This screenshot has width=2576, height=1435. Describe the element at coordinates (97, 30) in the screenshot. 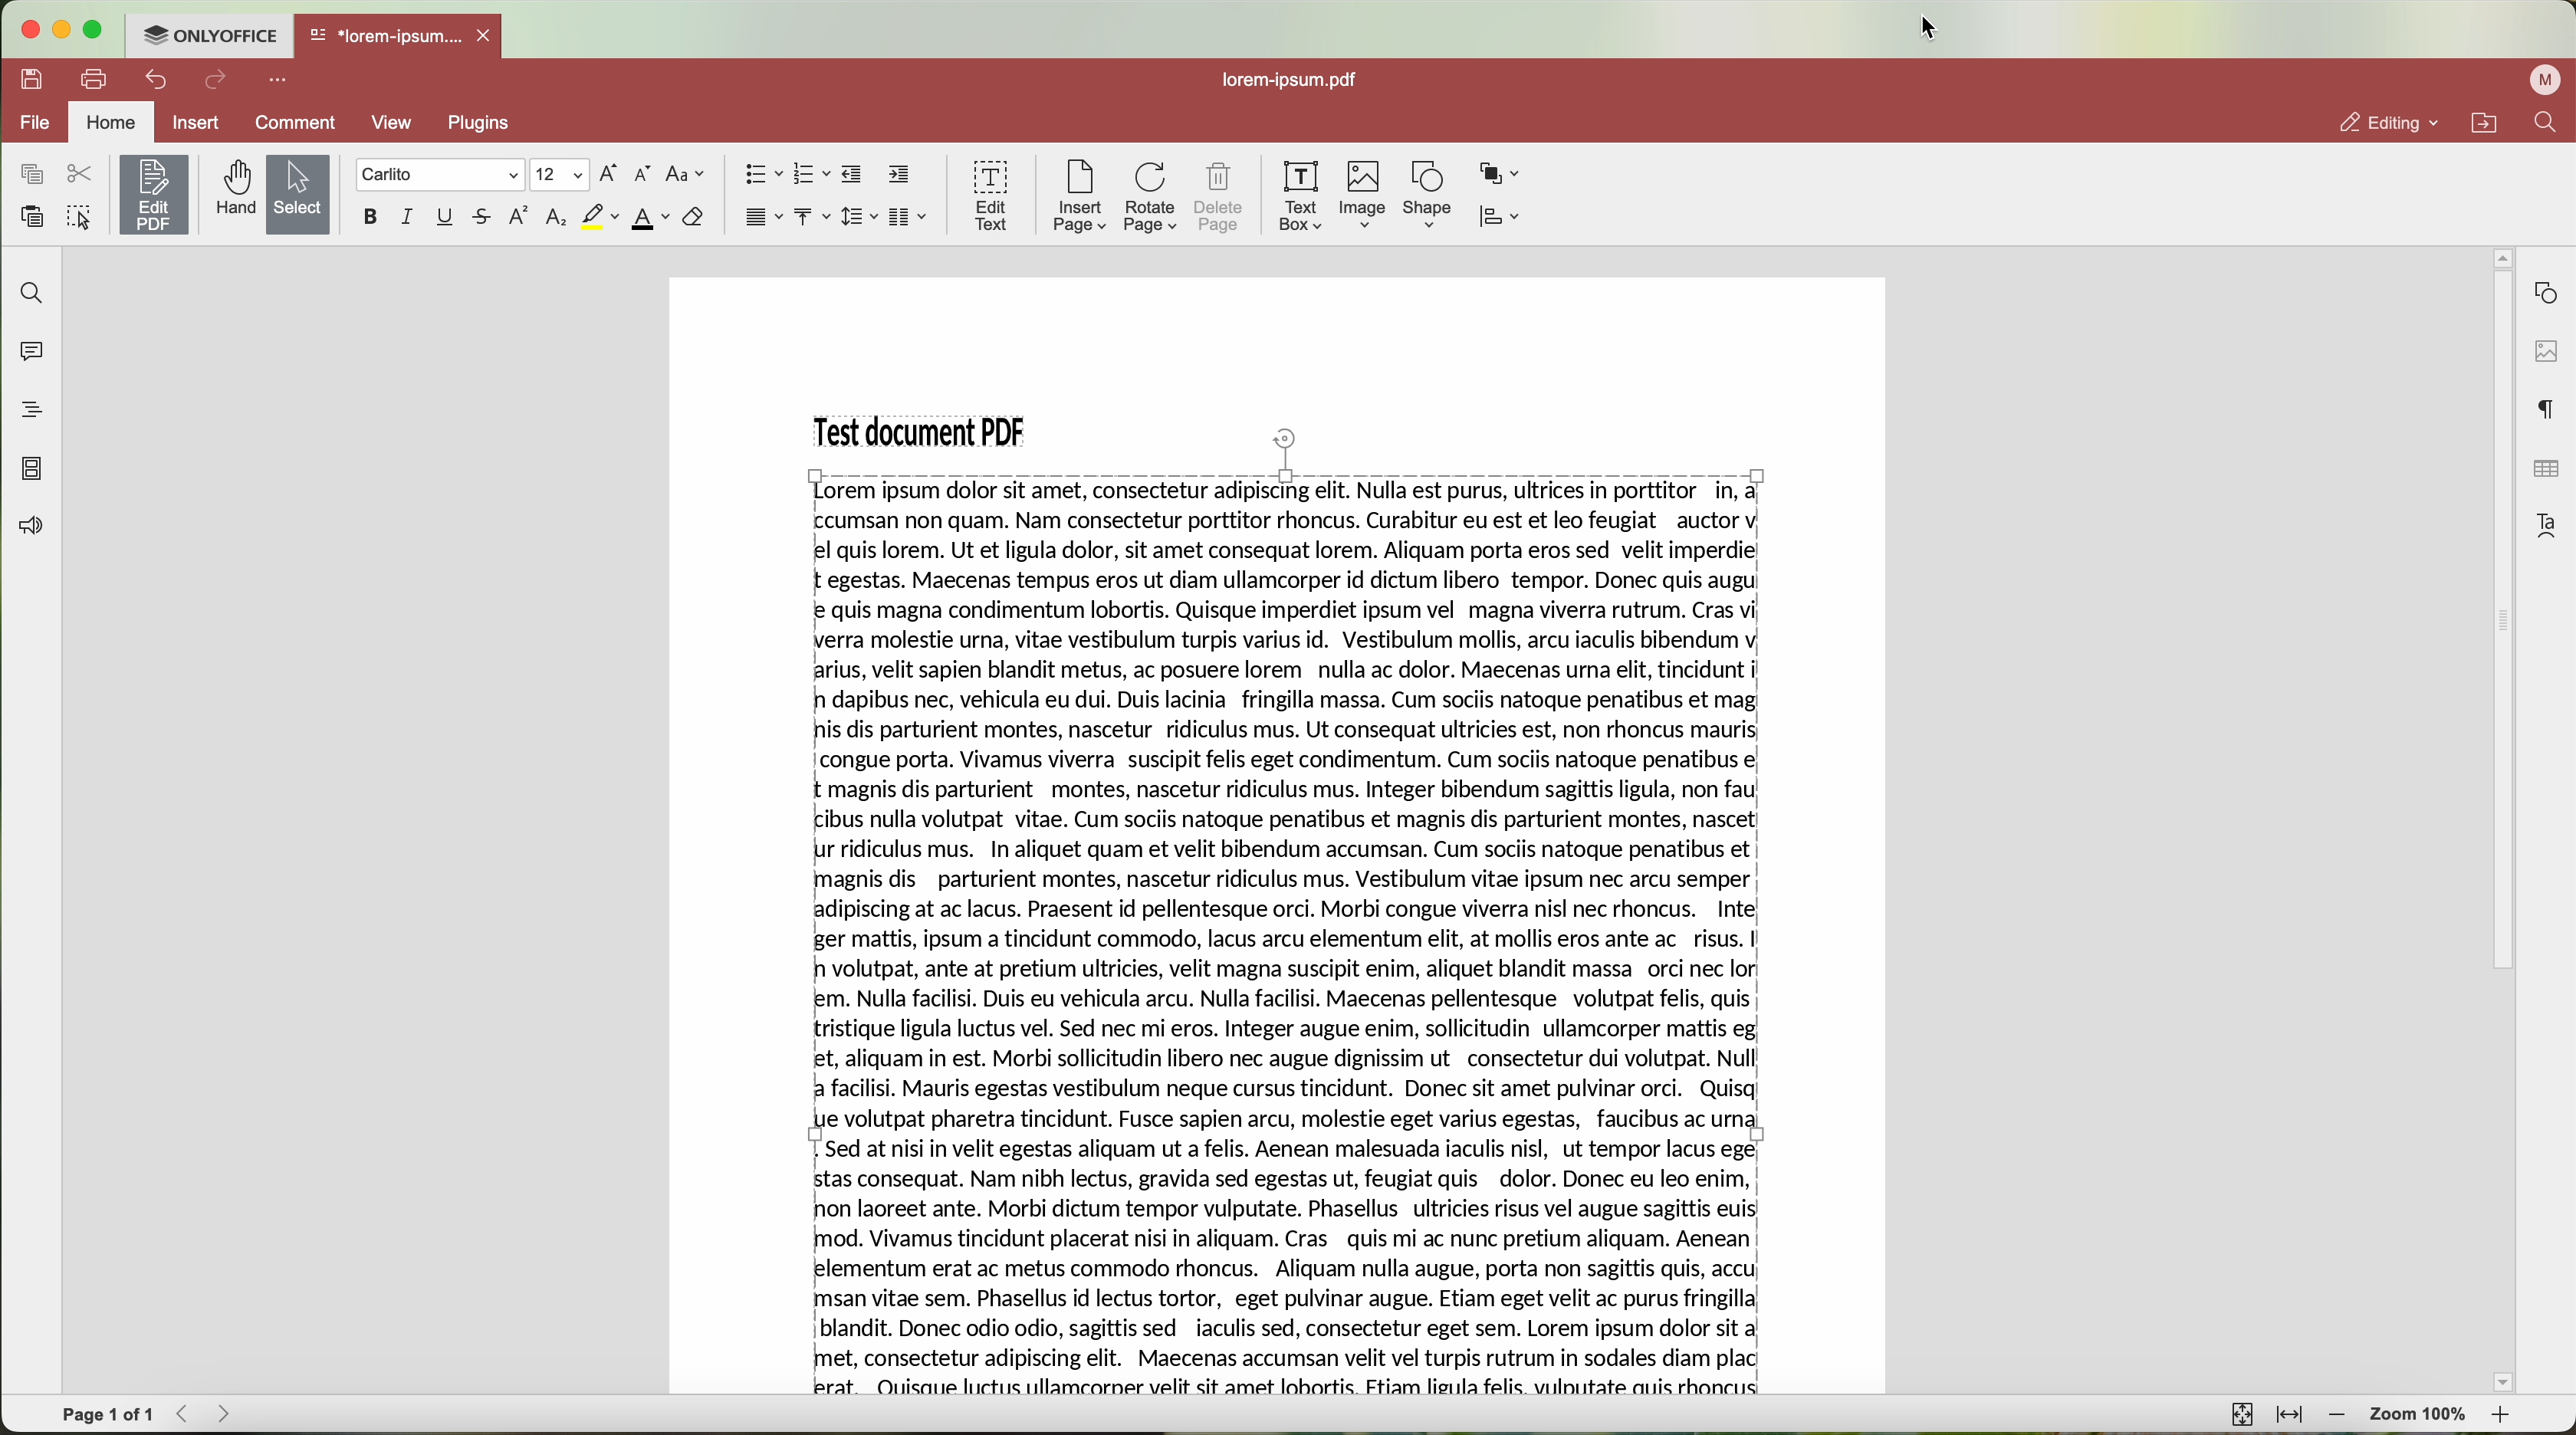

I see `maximize` at that location.